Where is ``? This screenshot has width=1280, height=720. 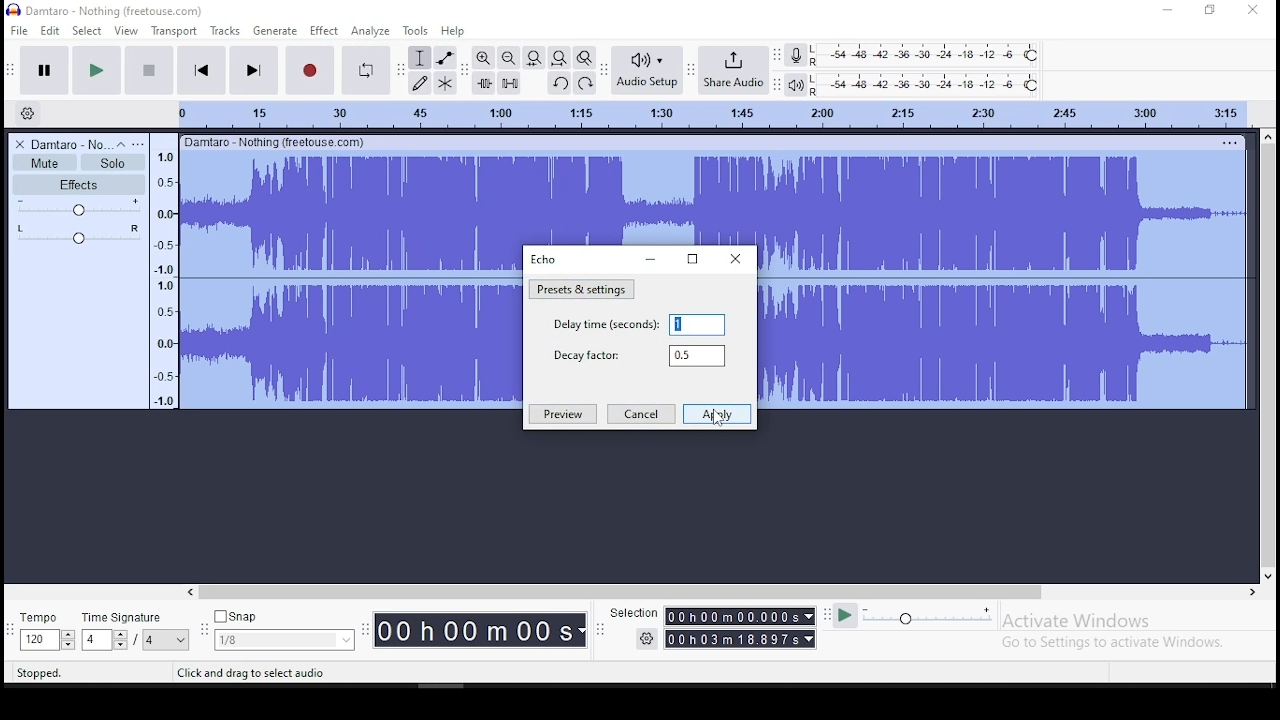  is located at coordinates (10, 69).